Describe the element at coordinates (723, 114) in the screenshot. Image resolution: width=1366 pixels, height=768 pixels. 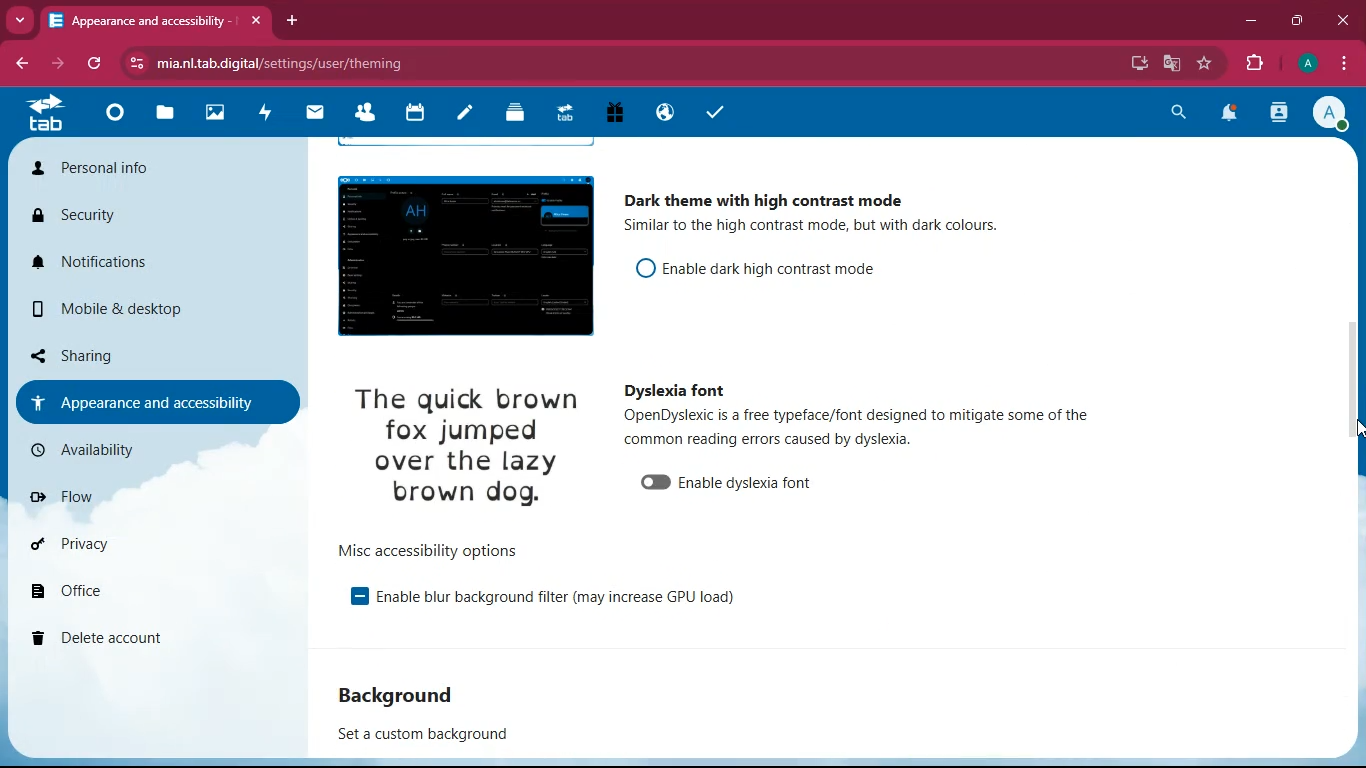
I see `tasks` at that location.